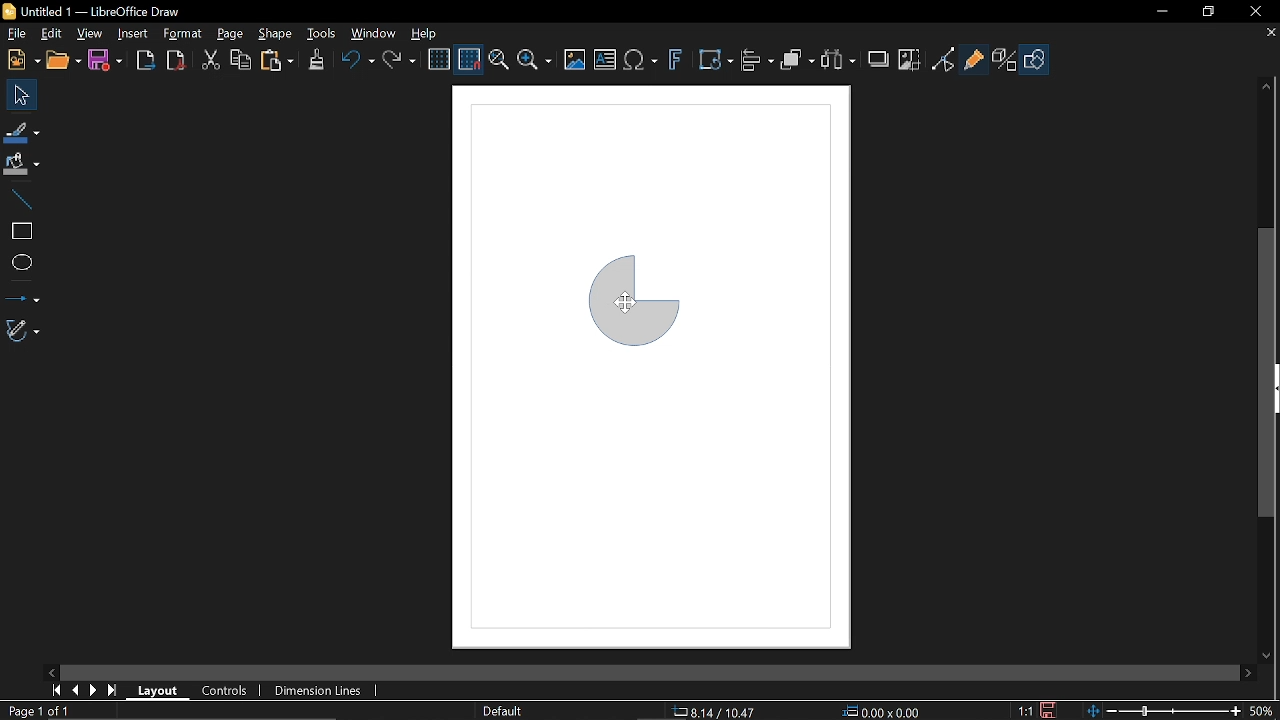  What do you see at coordinates (63, 61) in the screenshot?
I see `open` at bounding box center [63, 61].